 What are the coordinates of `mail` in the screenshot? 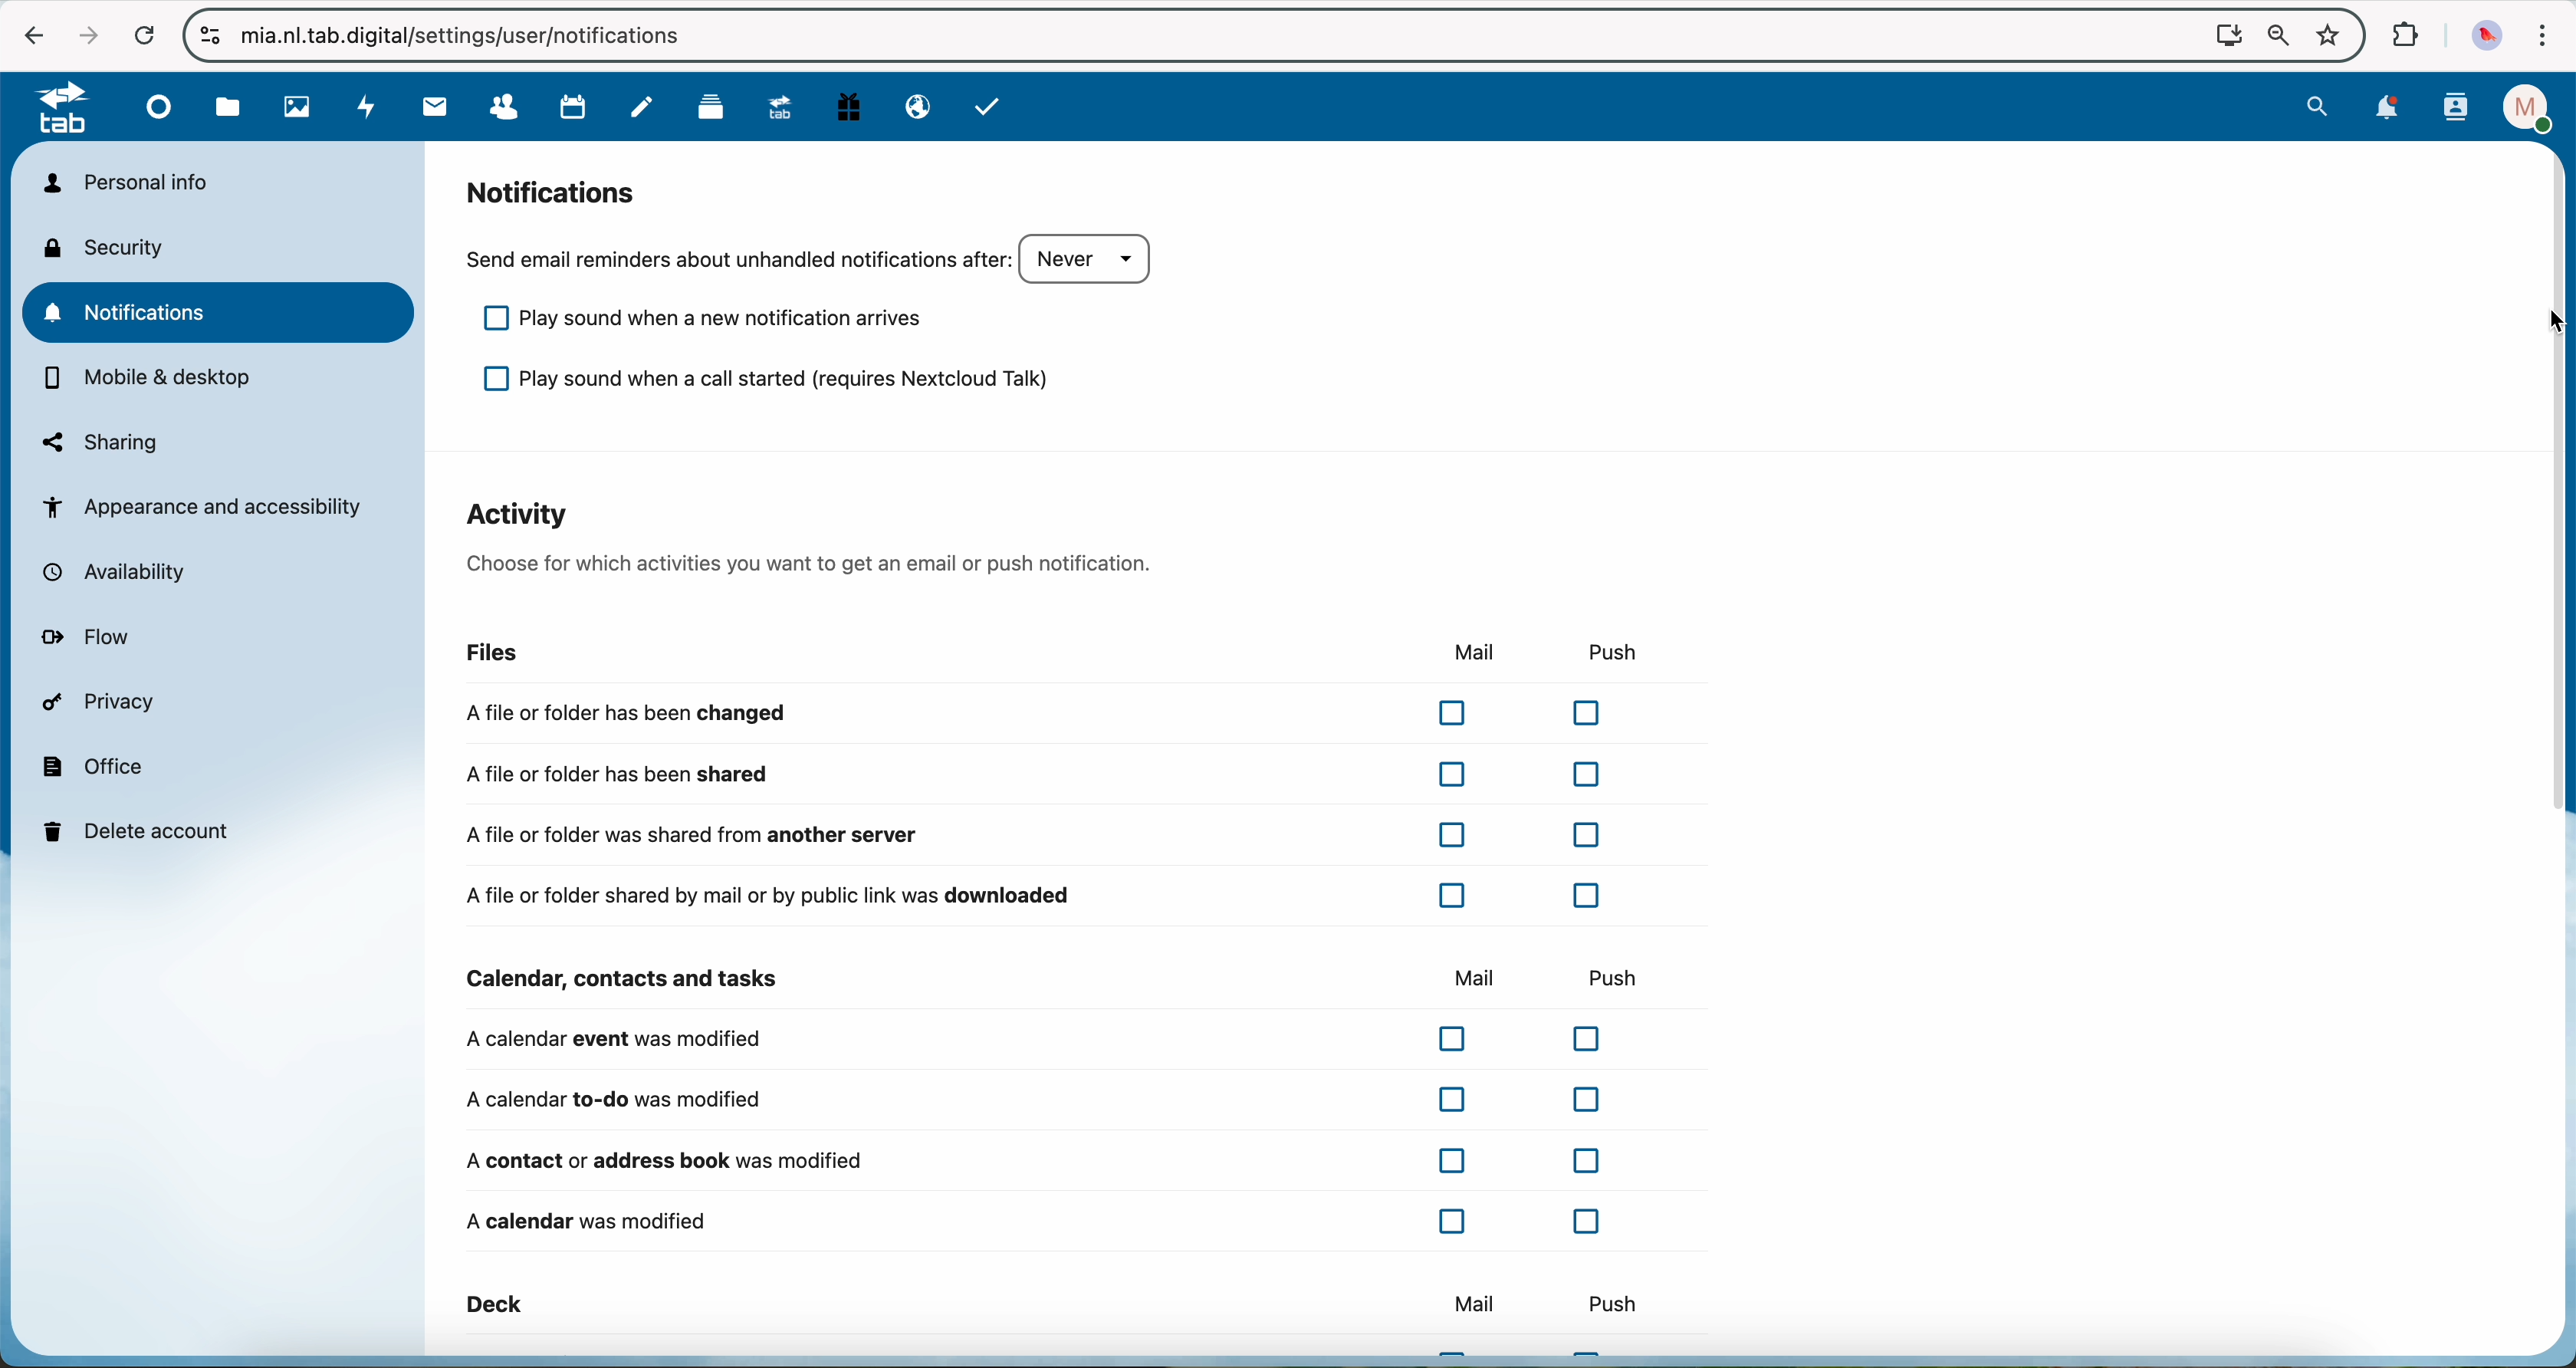 It's located at (1475, 1303).